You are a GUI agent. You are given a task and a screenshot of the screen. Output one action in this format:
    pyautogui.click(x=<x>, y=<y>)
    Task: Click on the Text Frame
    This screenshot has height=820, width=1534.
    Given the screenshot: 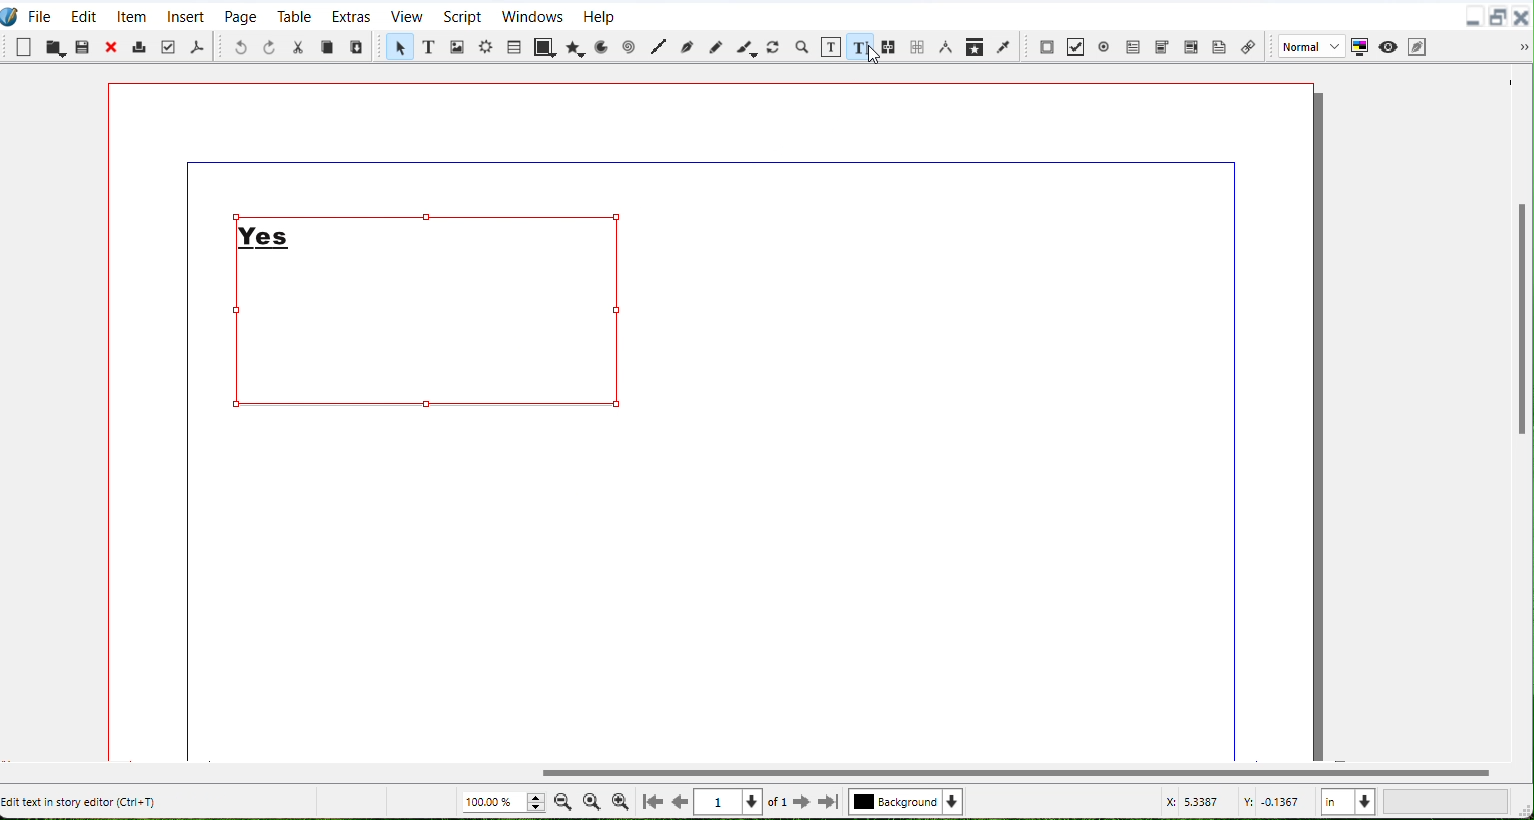 What is the action you would take?
    pyautogui.click(x=432, y=311)
    